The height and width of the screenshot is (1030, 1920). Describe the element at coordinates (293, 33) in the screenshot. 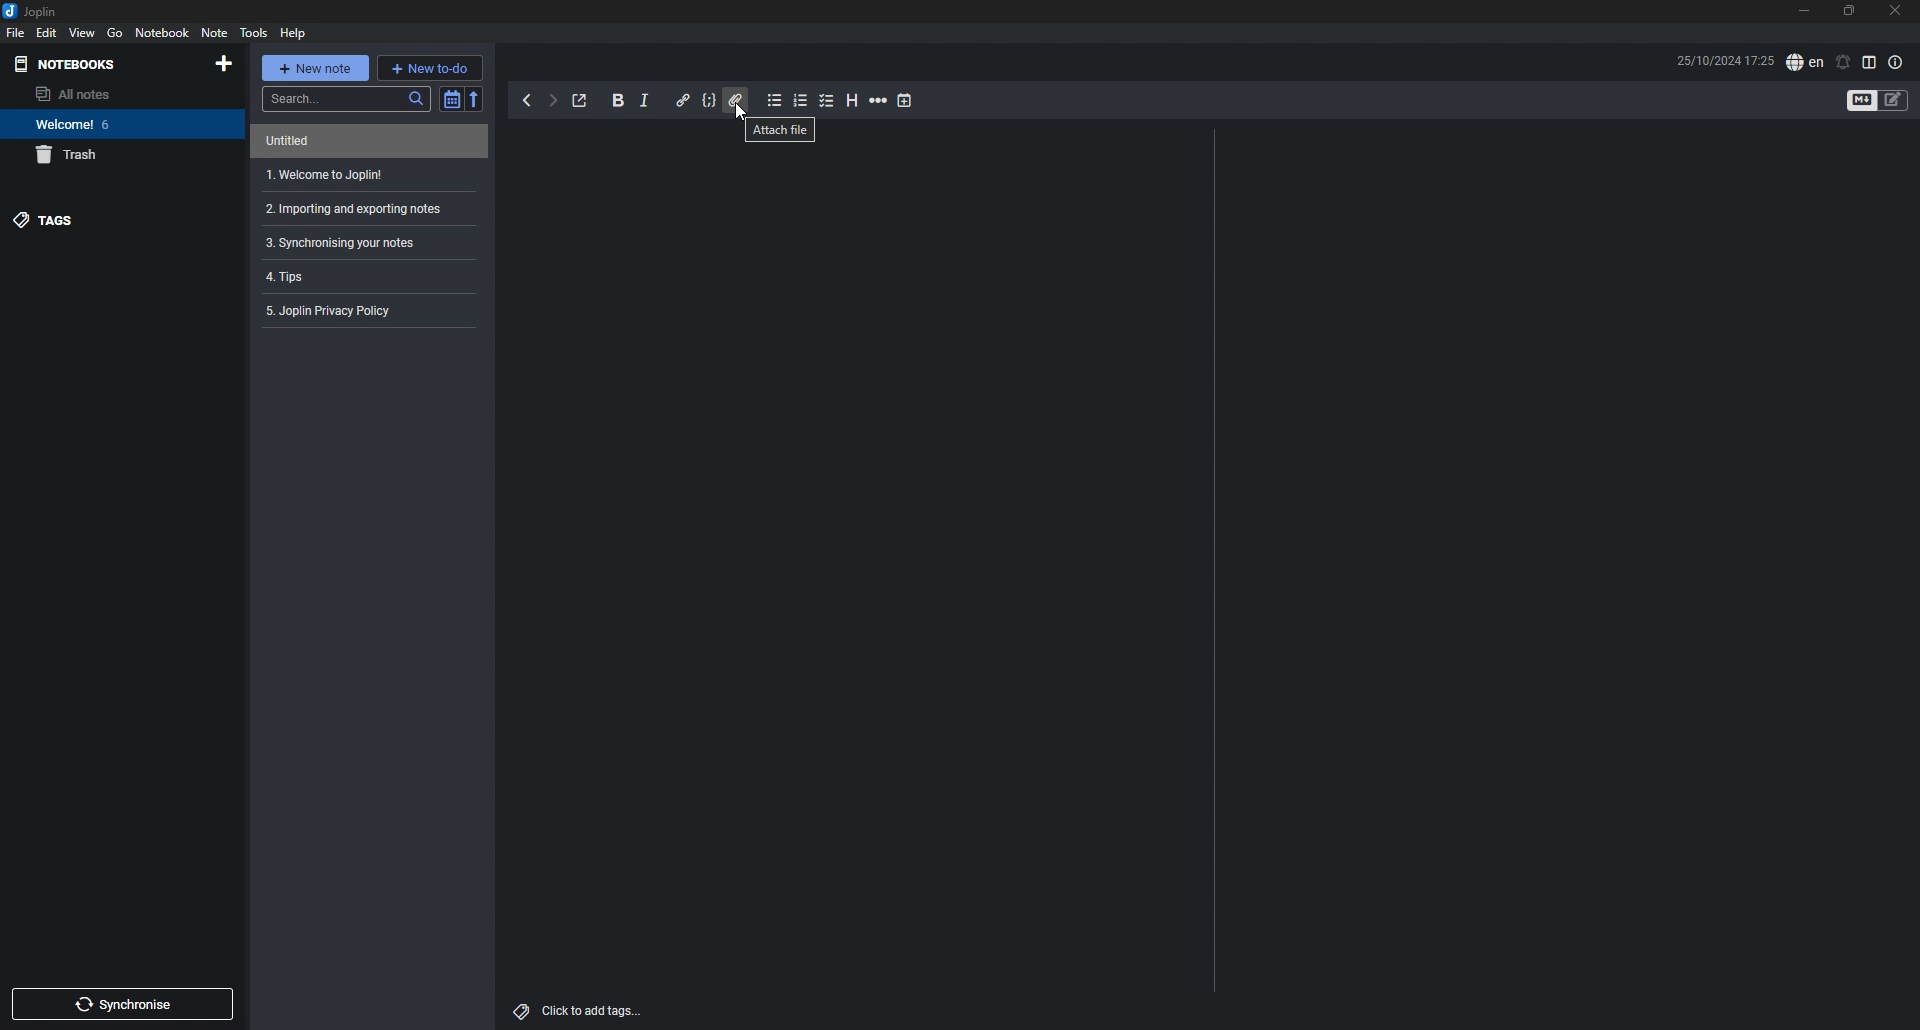

I see `help` at that location.